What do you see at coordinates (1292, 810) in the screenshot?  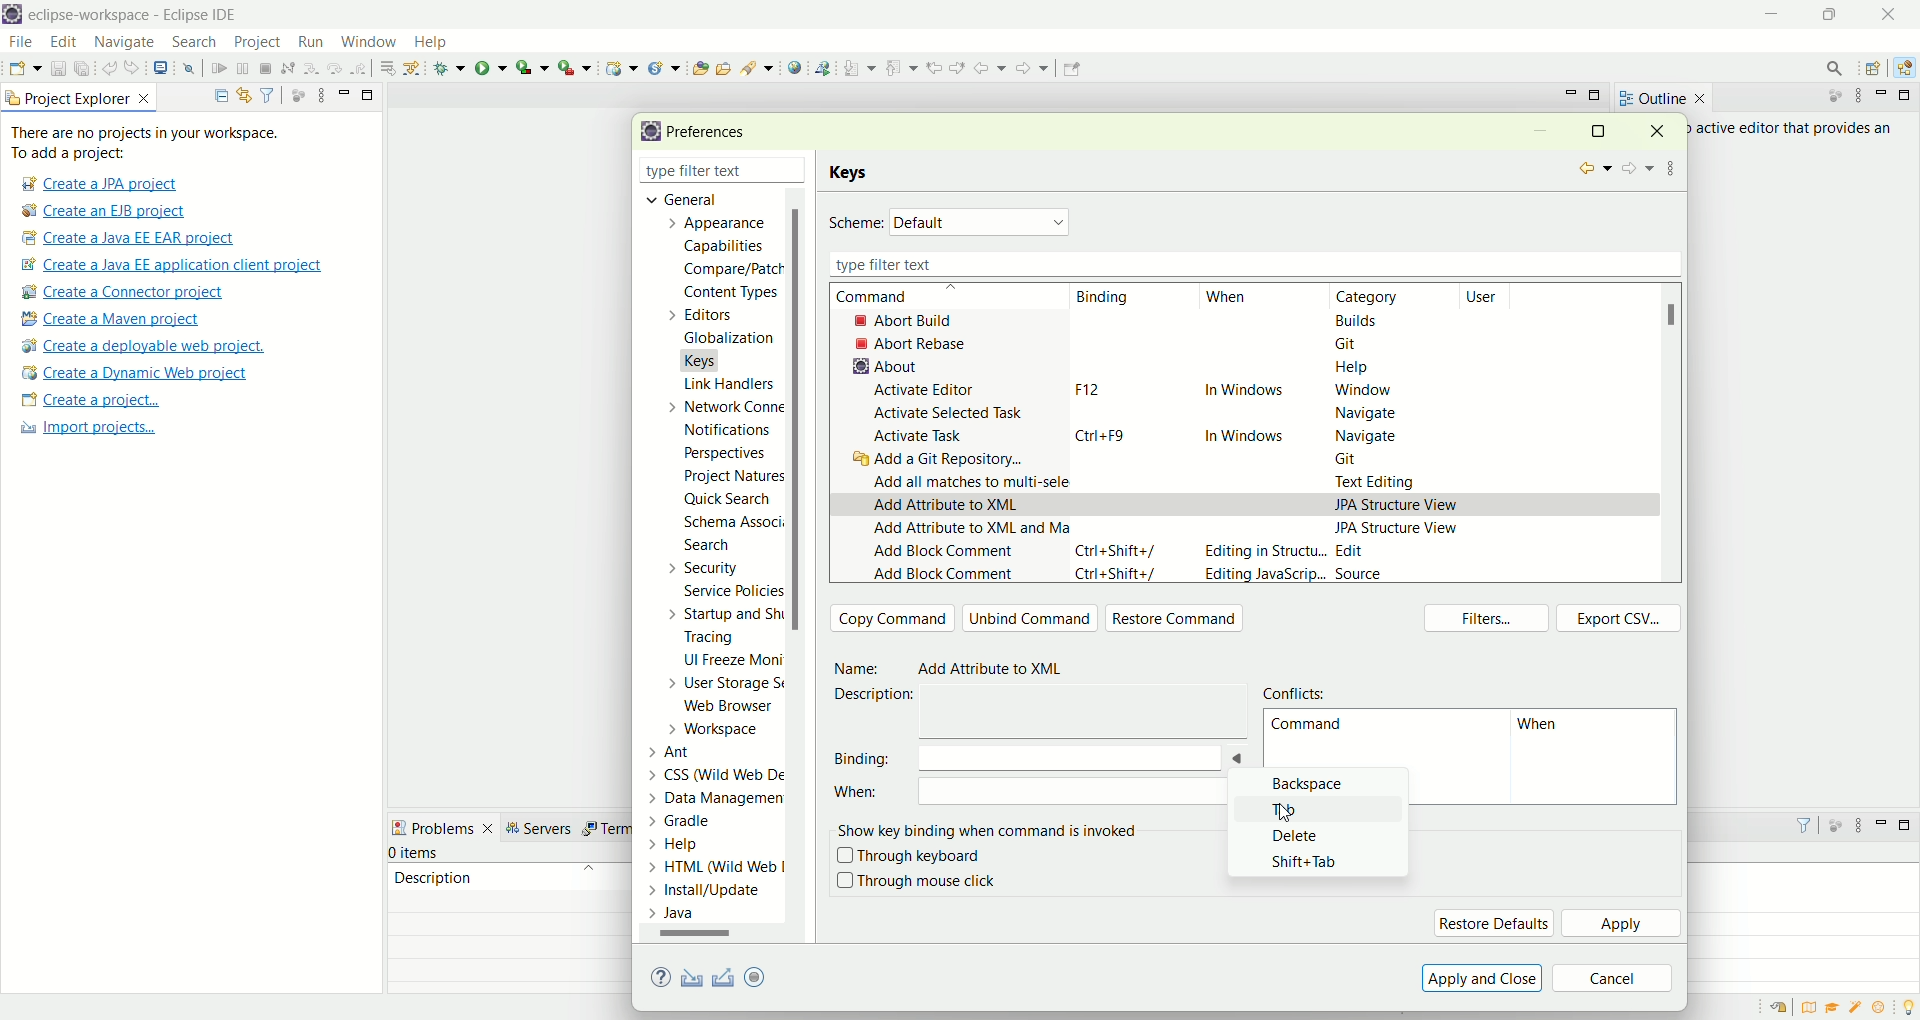 I see `tab` at bounding box center [1292, 810].